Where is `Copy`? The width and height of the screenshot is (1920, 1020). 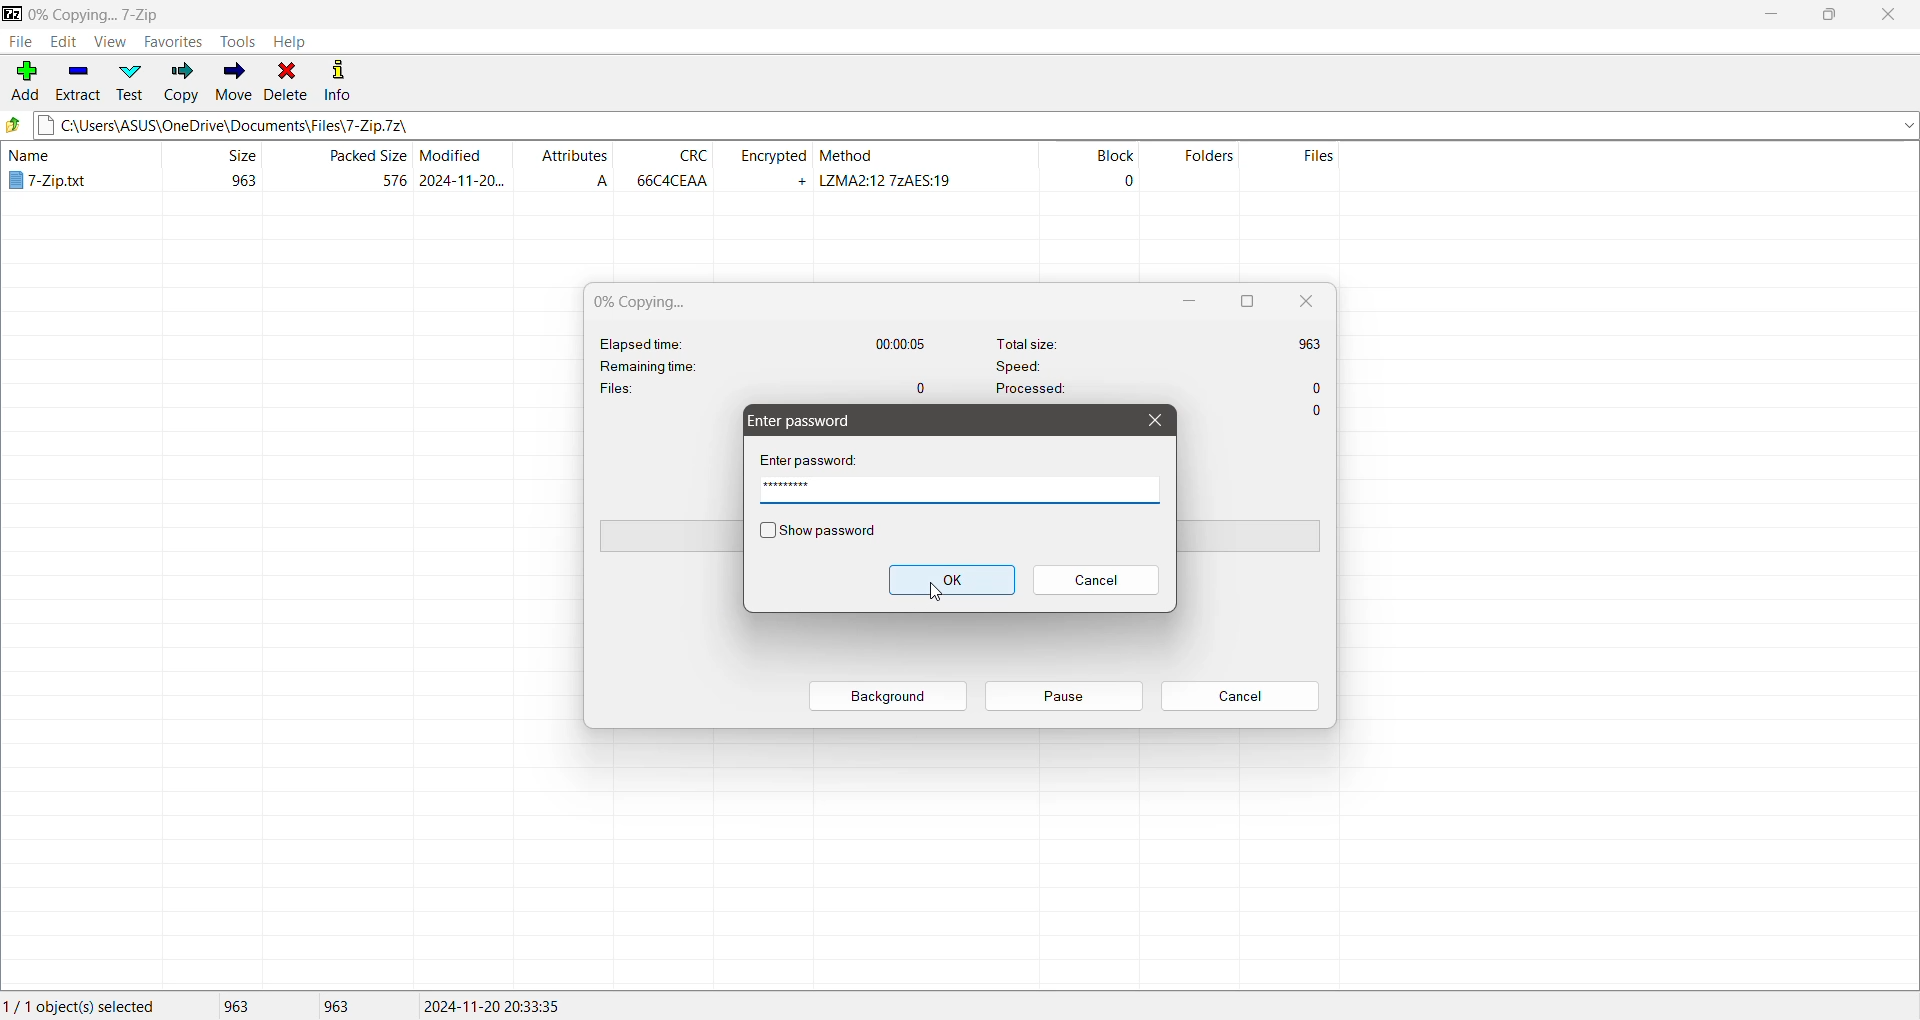
Copy is located at coordinates (181, 81).